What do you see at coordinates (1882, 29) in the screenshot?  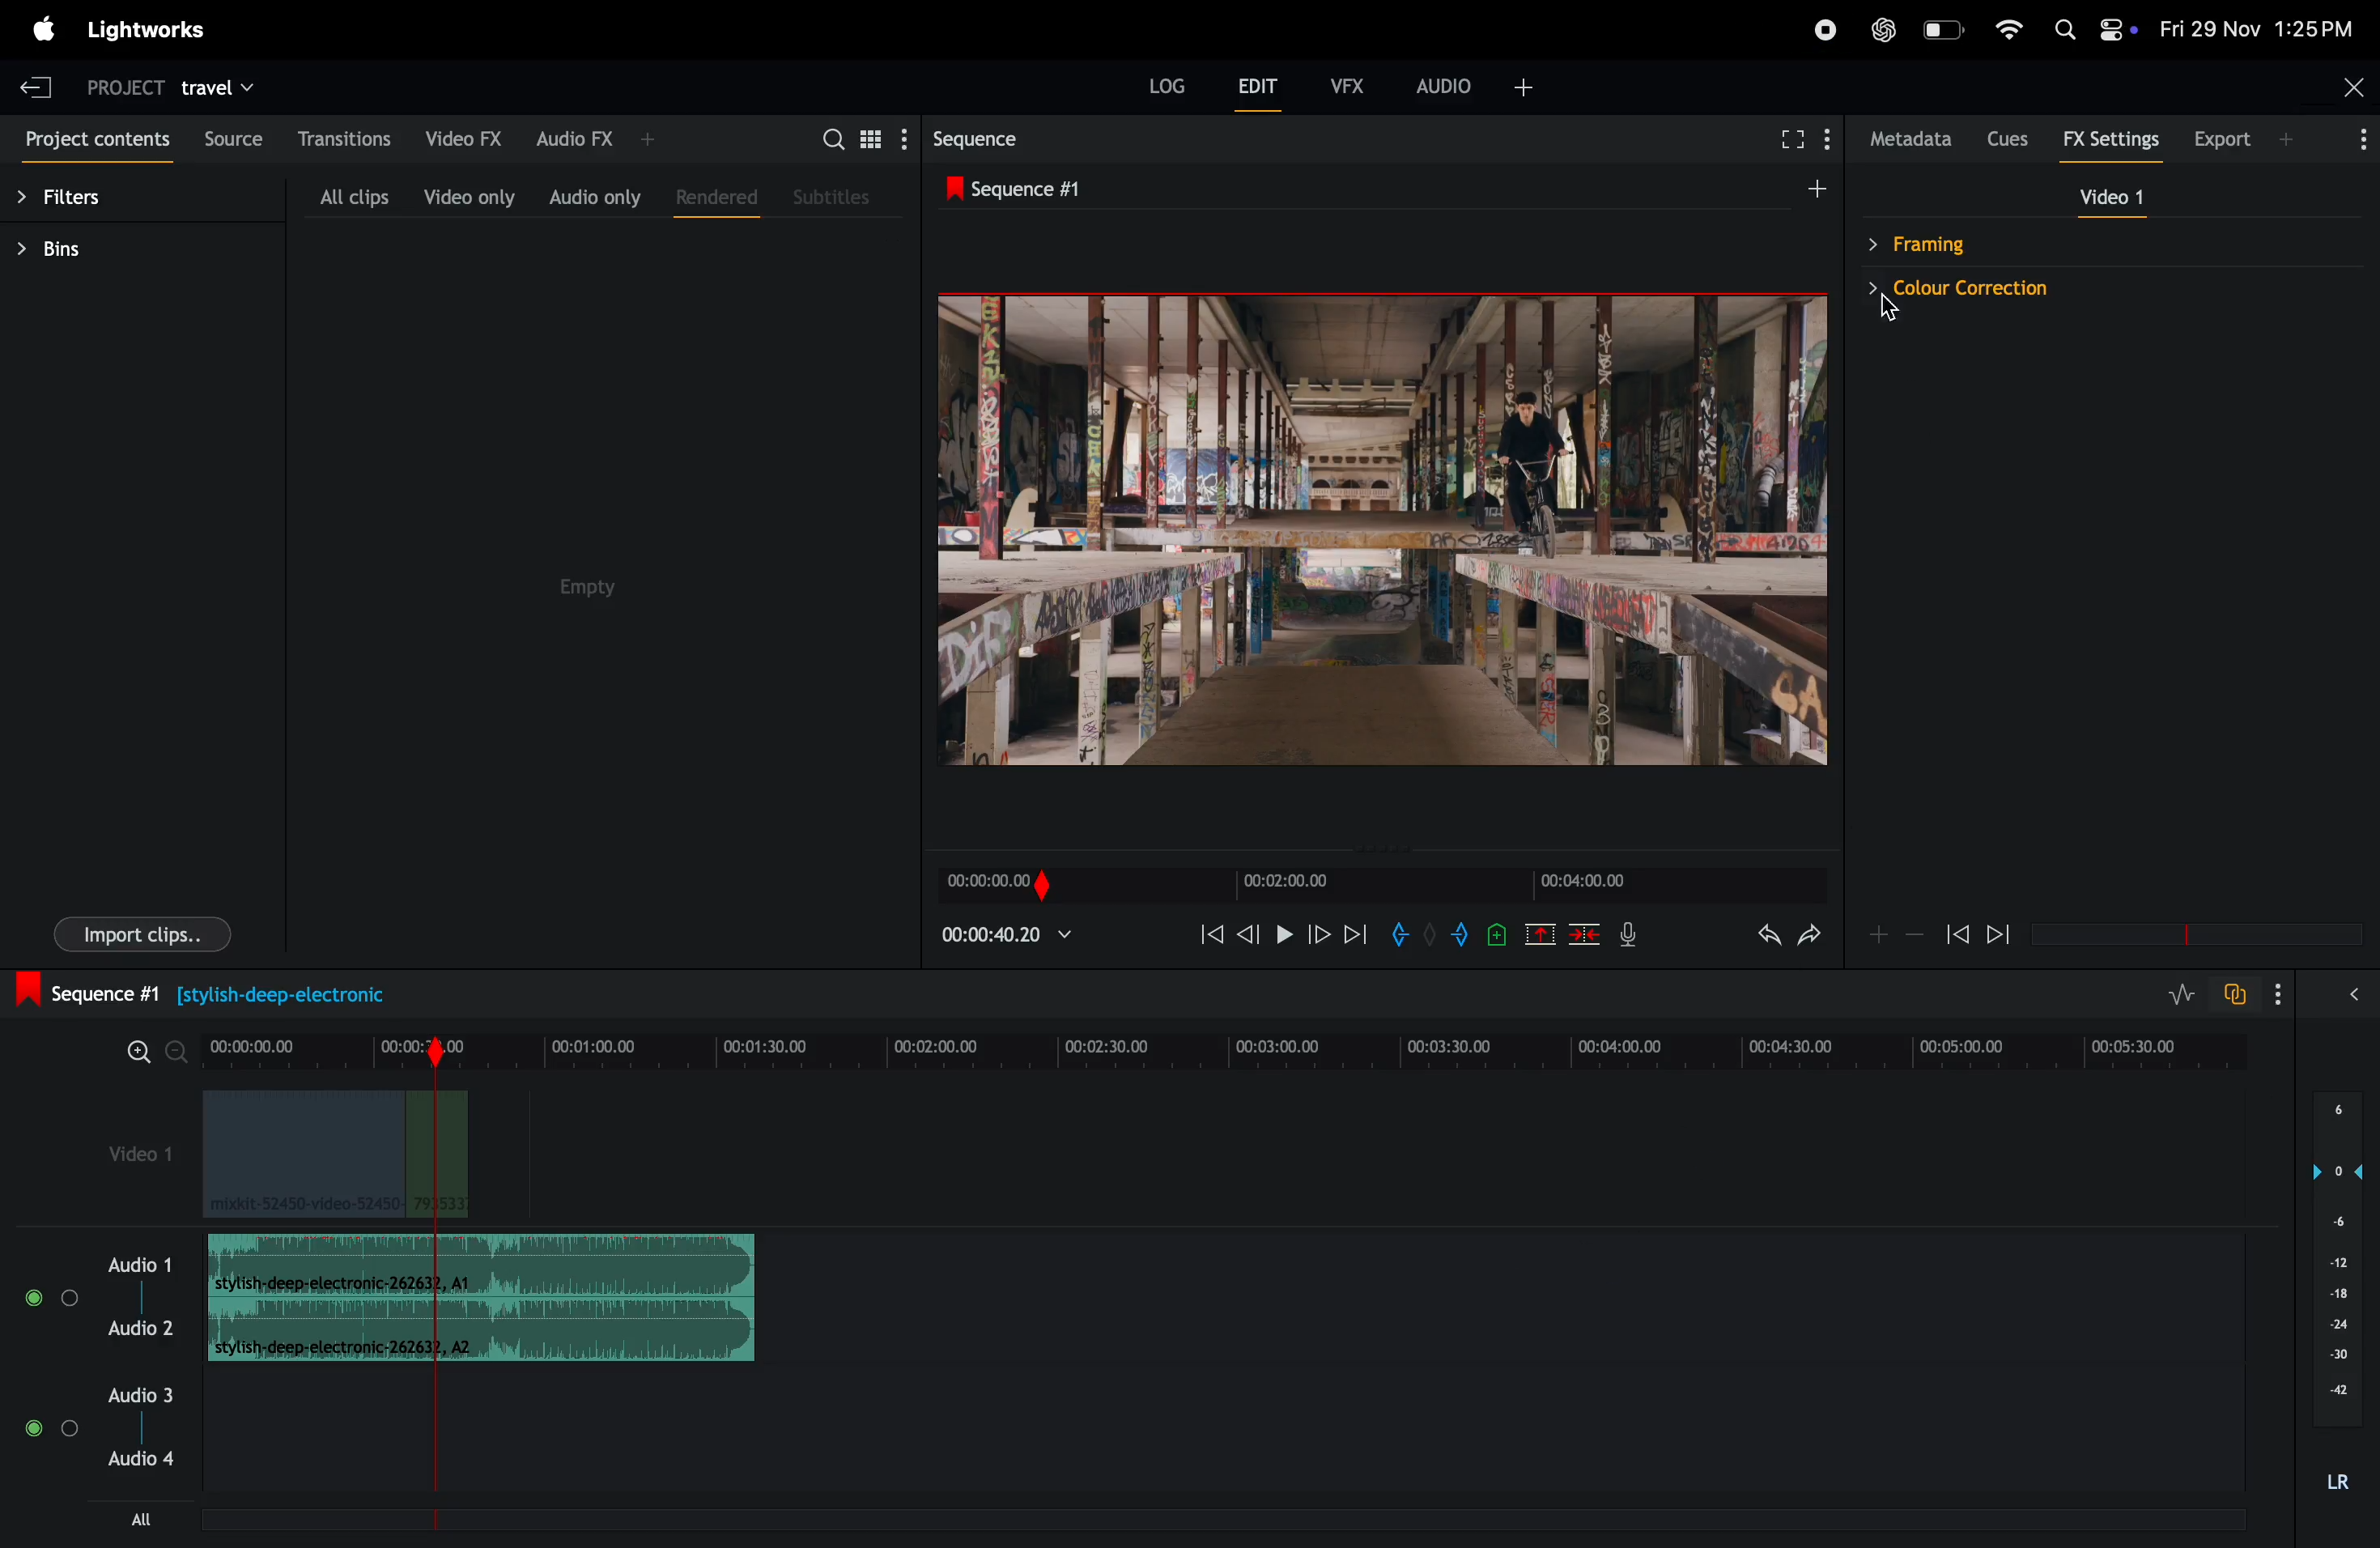 I see `chatgpt` at bounding box center [1882, 29].